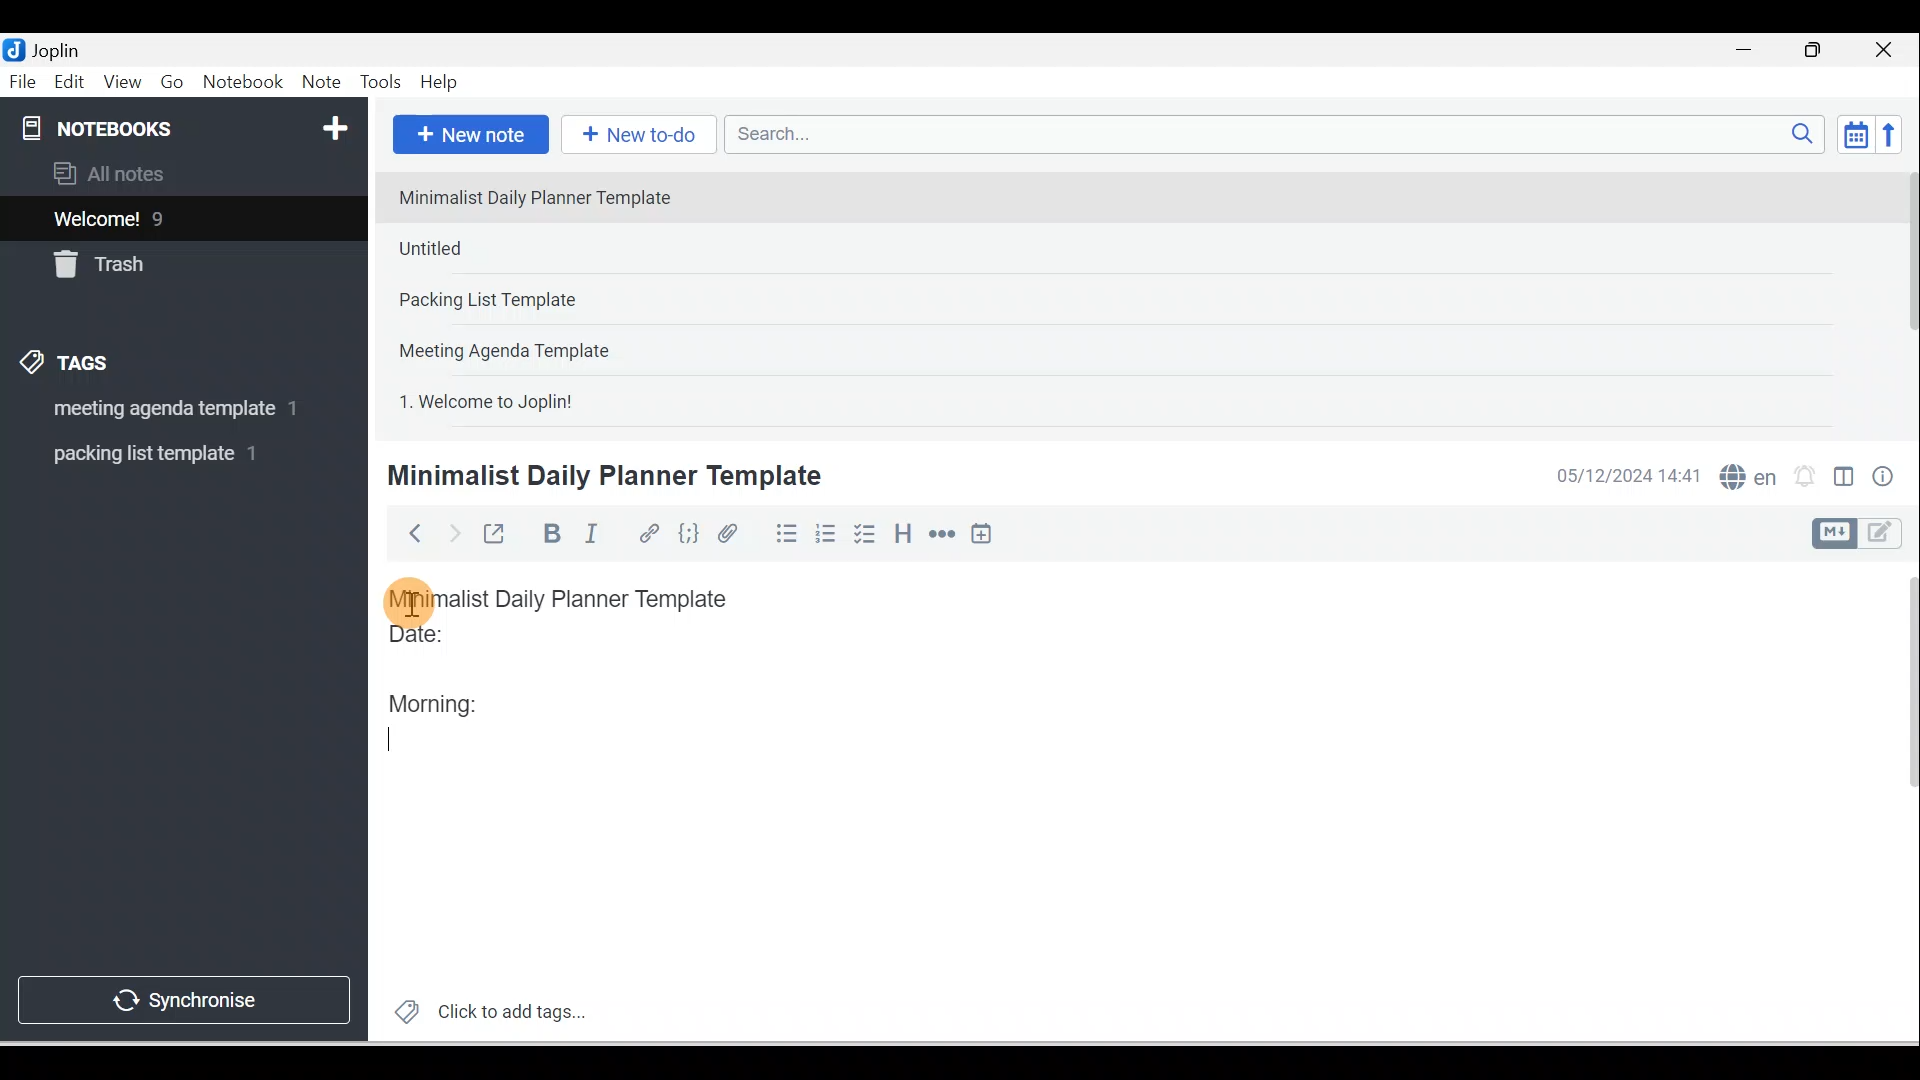  What do you see at coordinates (595, 537) in the screenshot?
I see `Italic` at bounding box center [595, 537].